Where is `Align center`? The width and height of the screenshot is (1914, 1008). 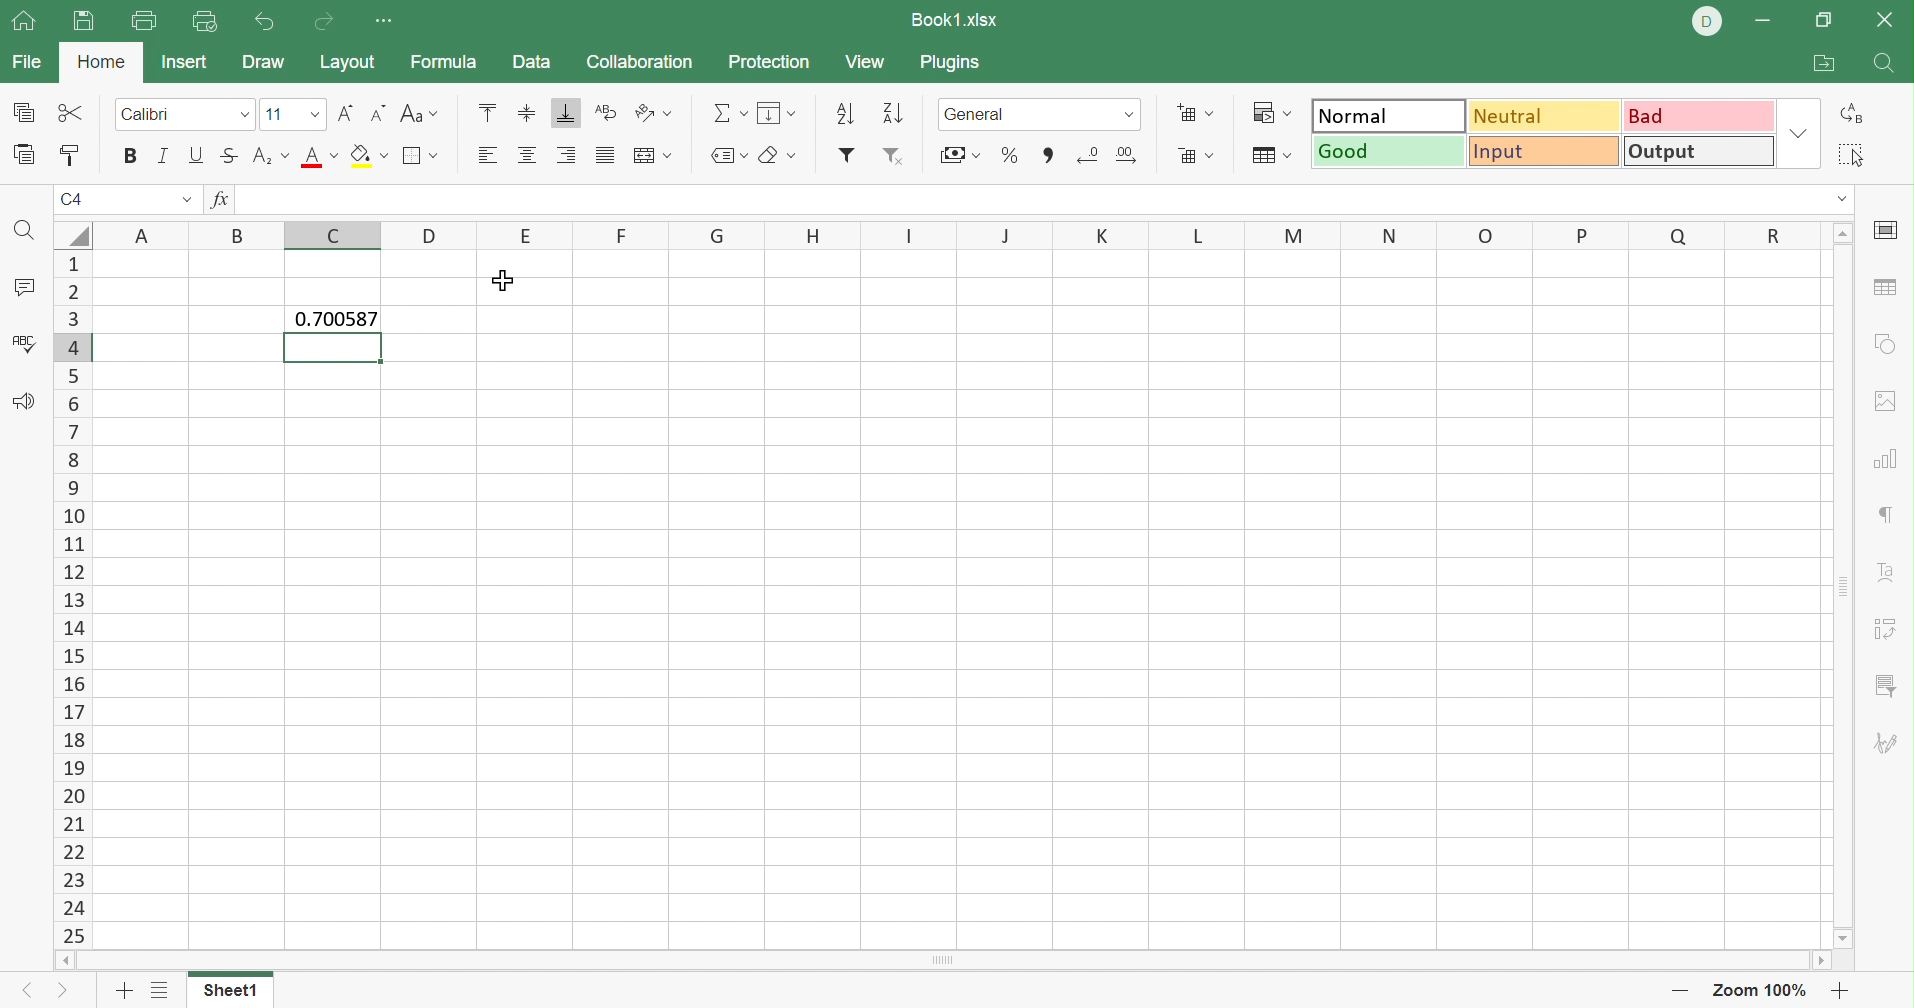
Align center is located at coordinates (525, 153).